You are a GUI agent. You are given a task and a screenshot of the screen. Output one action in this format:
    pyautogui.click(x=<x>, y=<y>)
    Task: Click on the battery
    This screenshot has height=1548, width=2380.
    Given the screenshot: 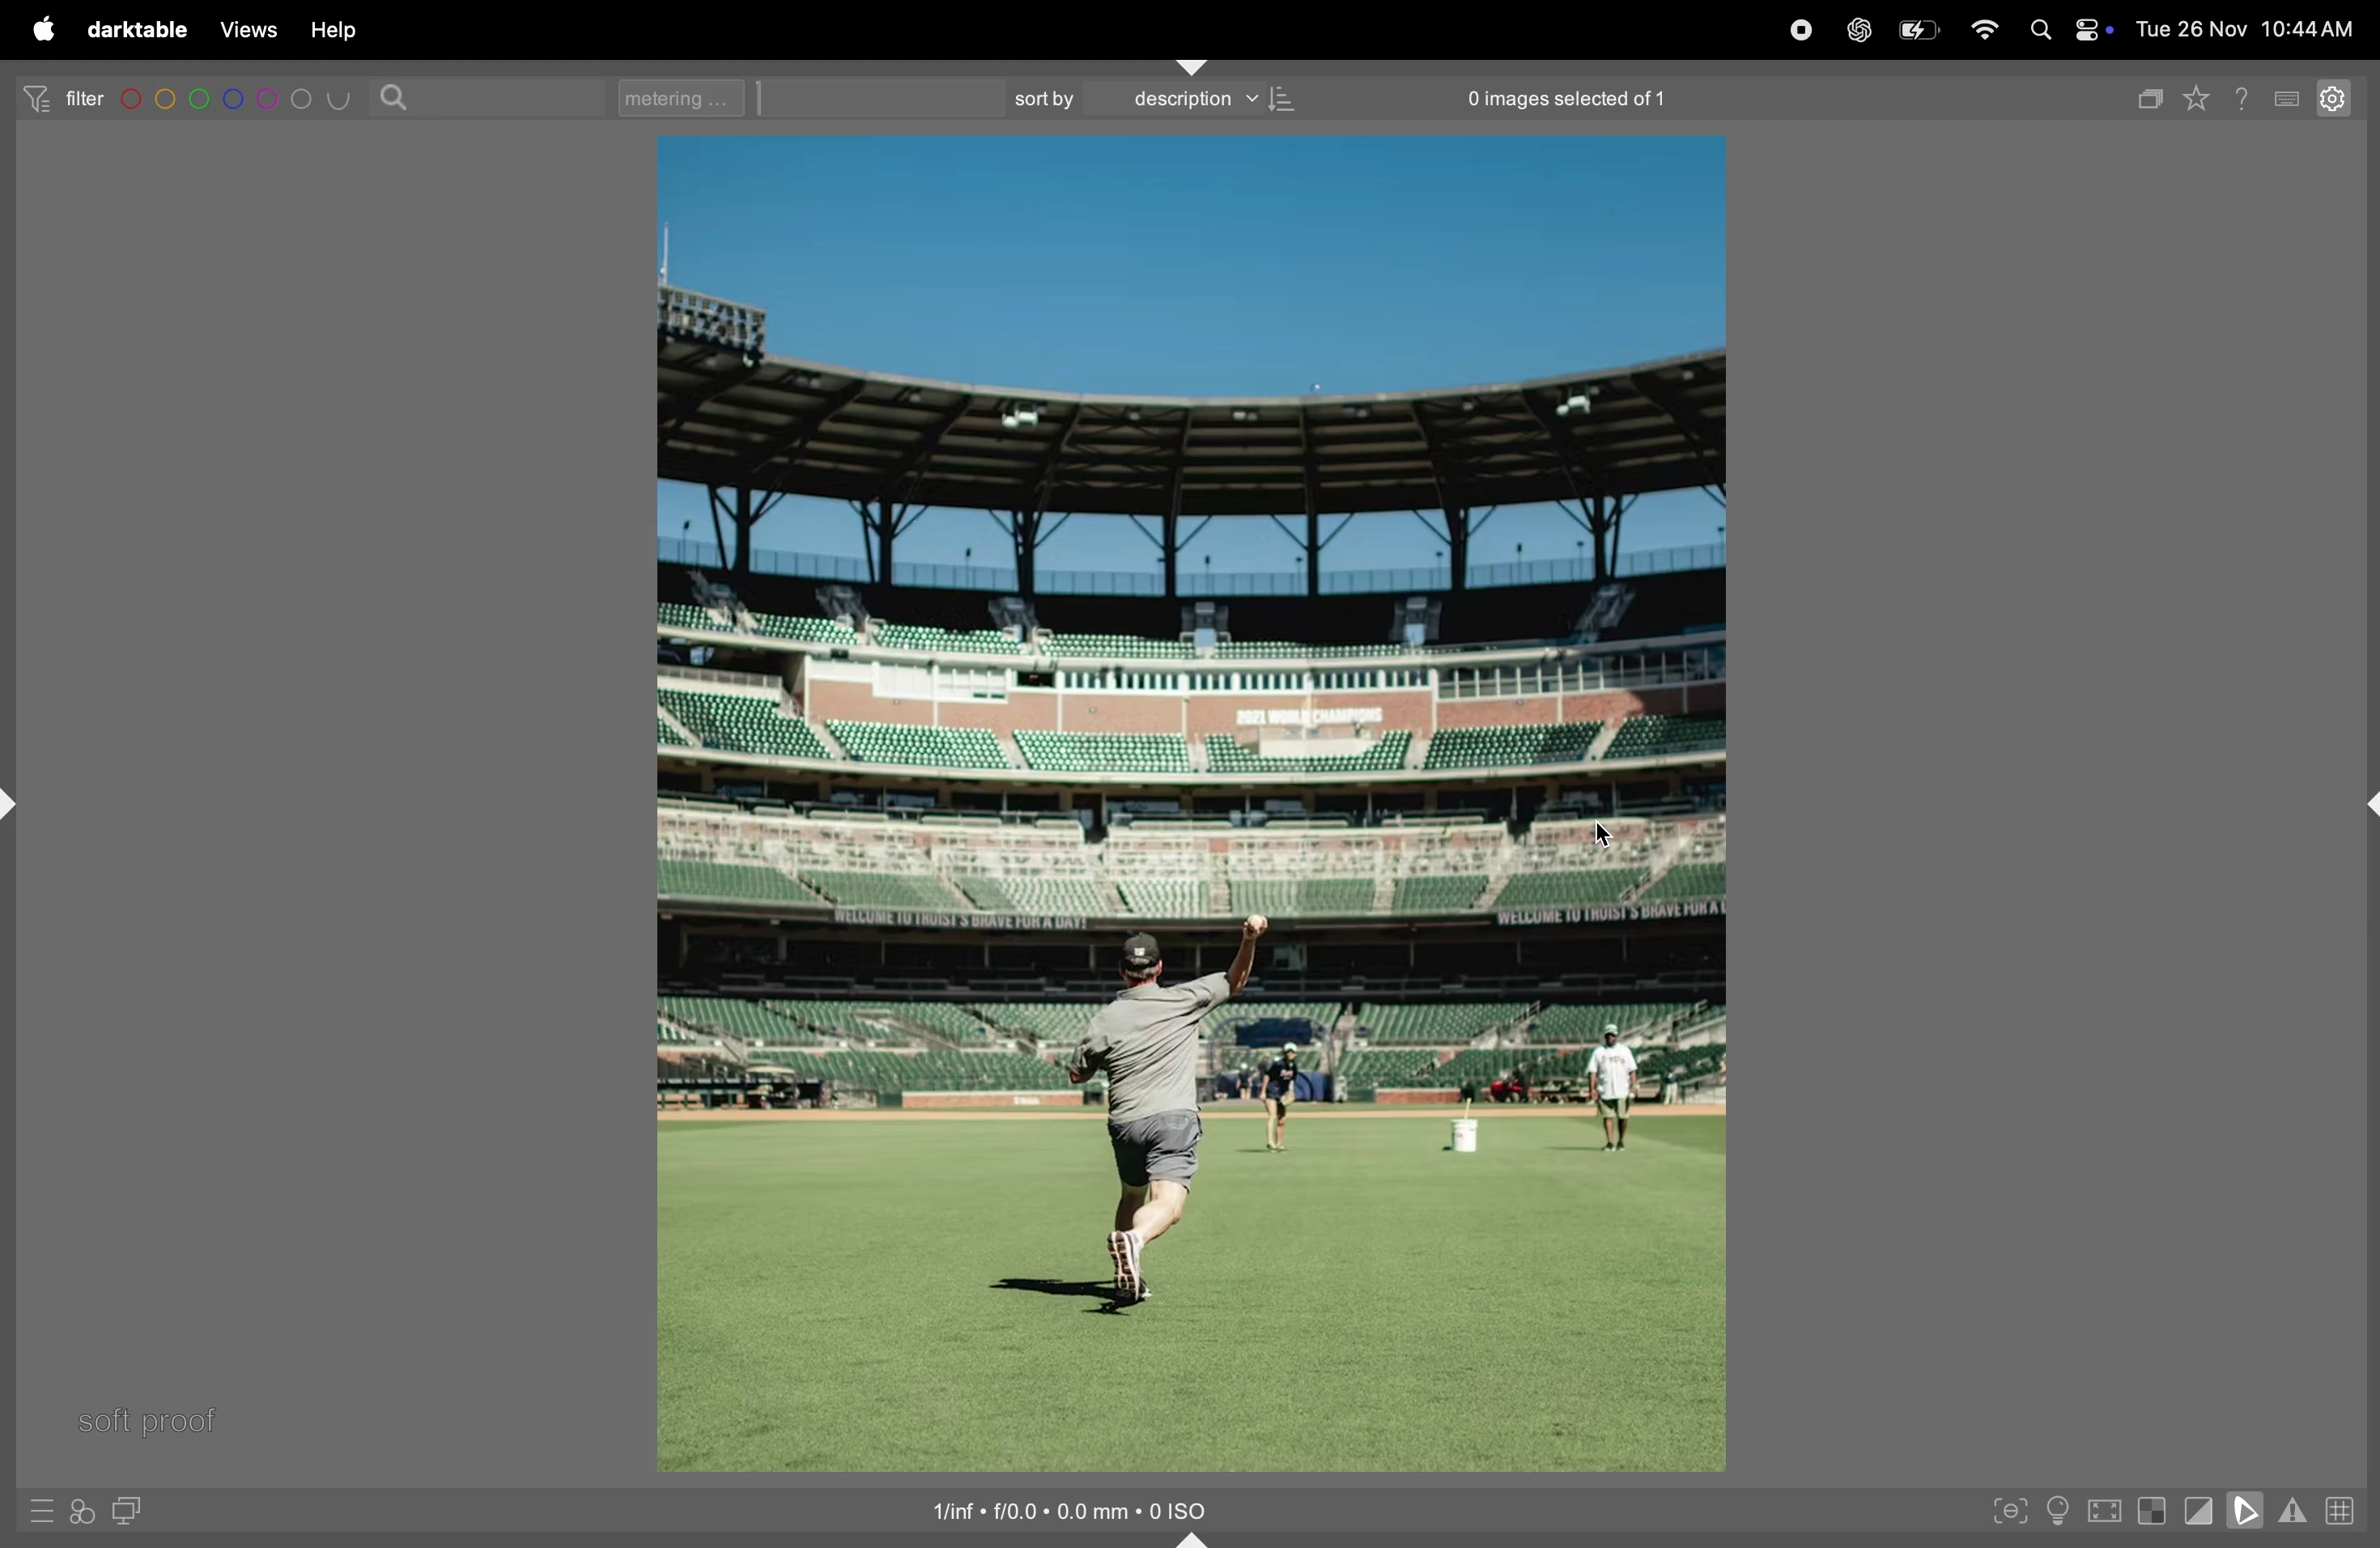 What is the action you would take?
    pyautogui.click(x=1916, y=32)
    